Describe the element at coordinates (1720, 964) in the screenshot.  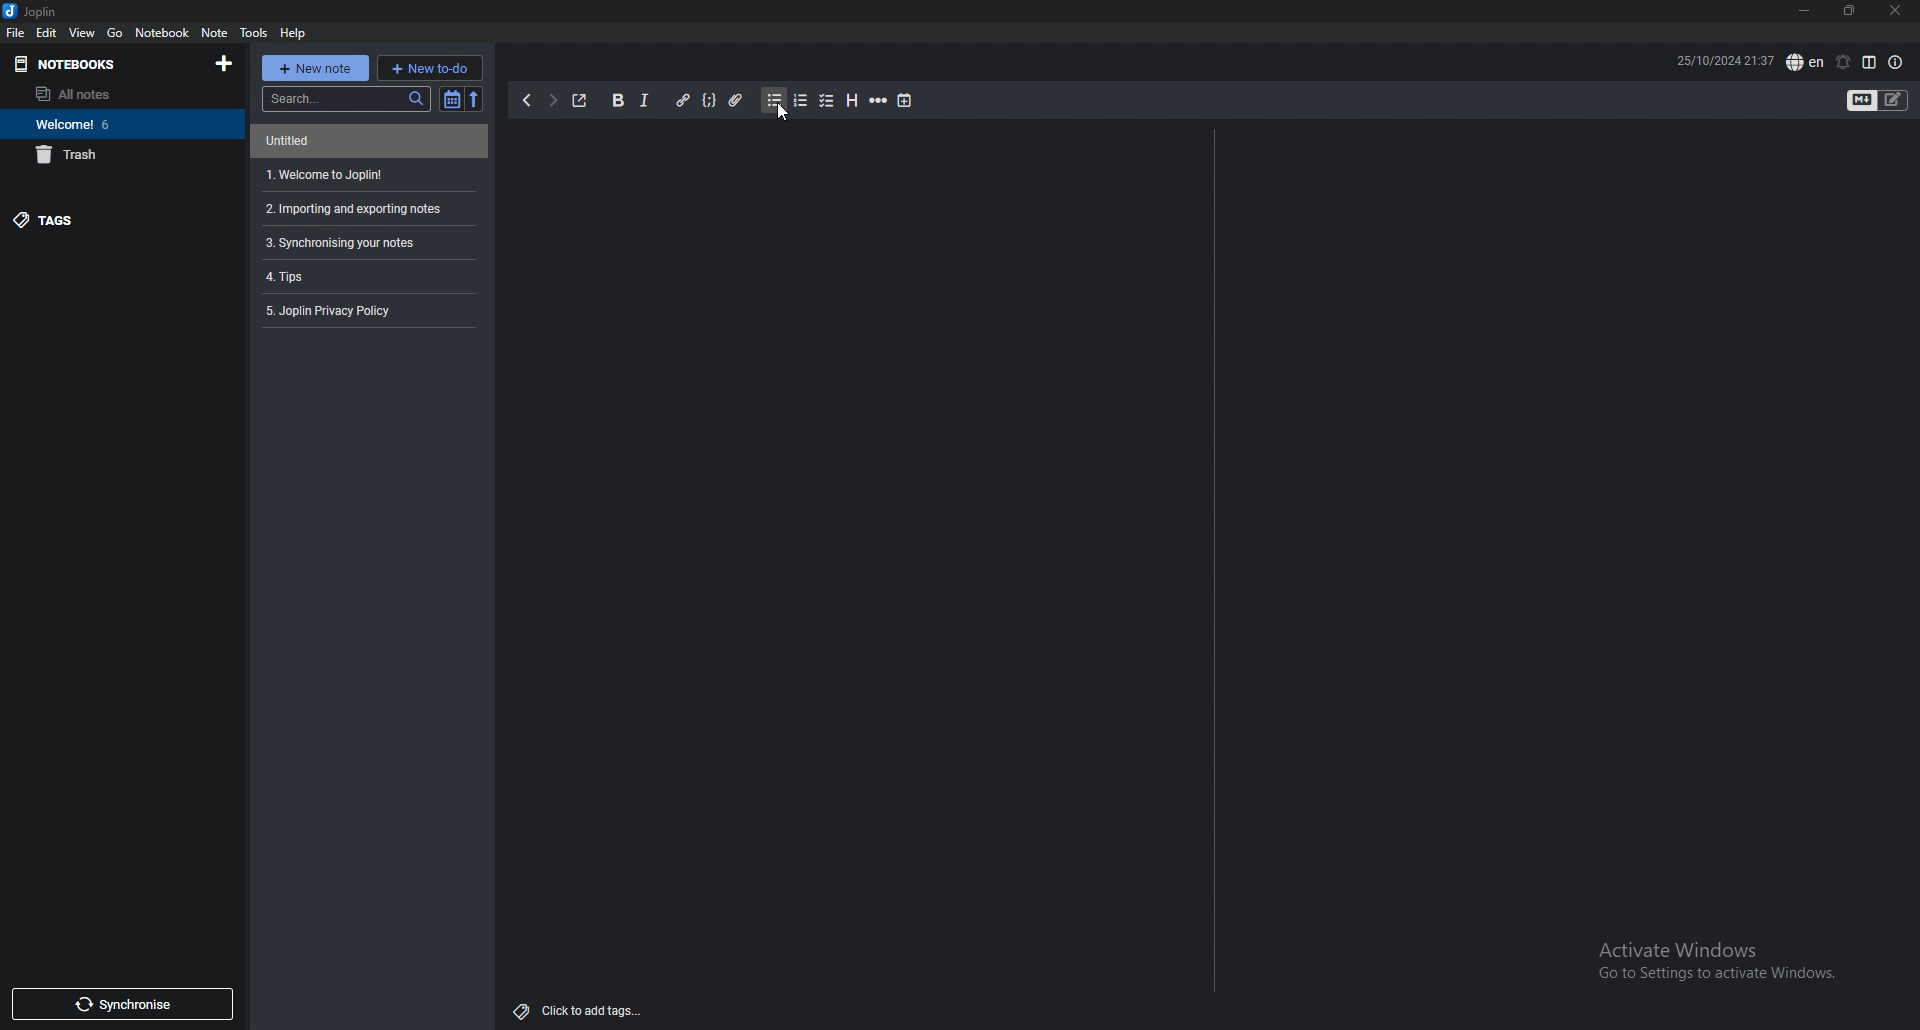
I see `Activate Windows` at that location.